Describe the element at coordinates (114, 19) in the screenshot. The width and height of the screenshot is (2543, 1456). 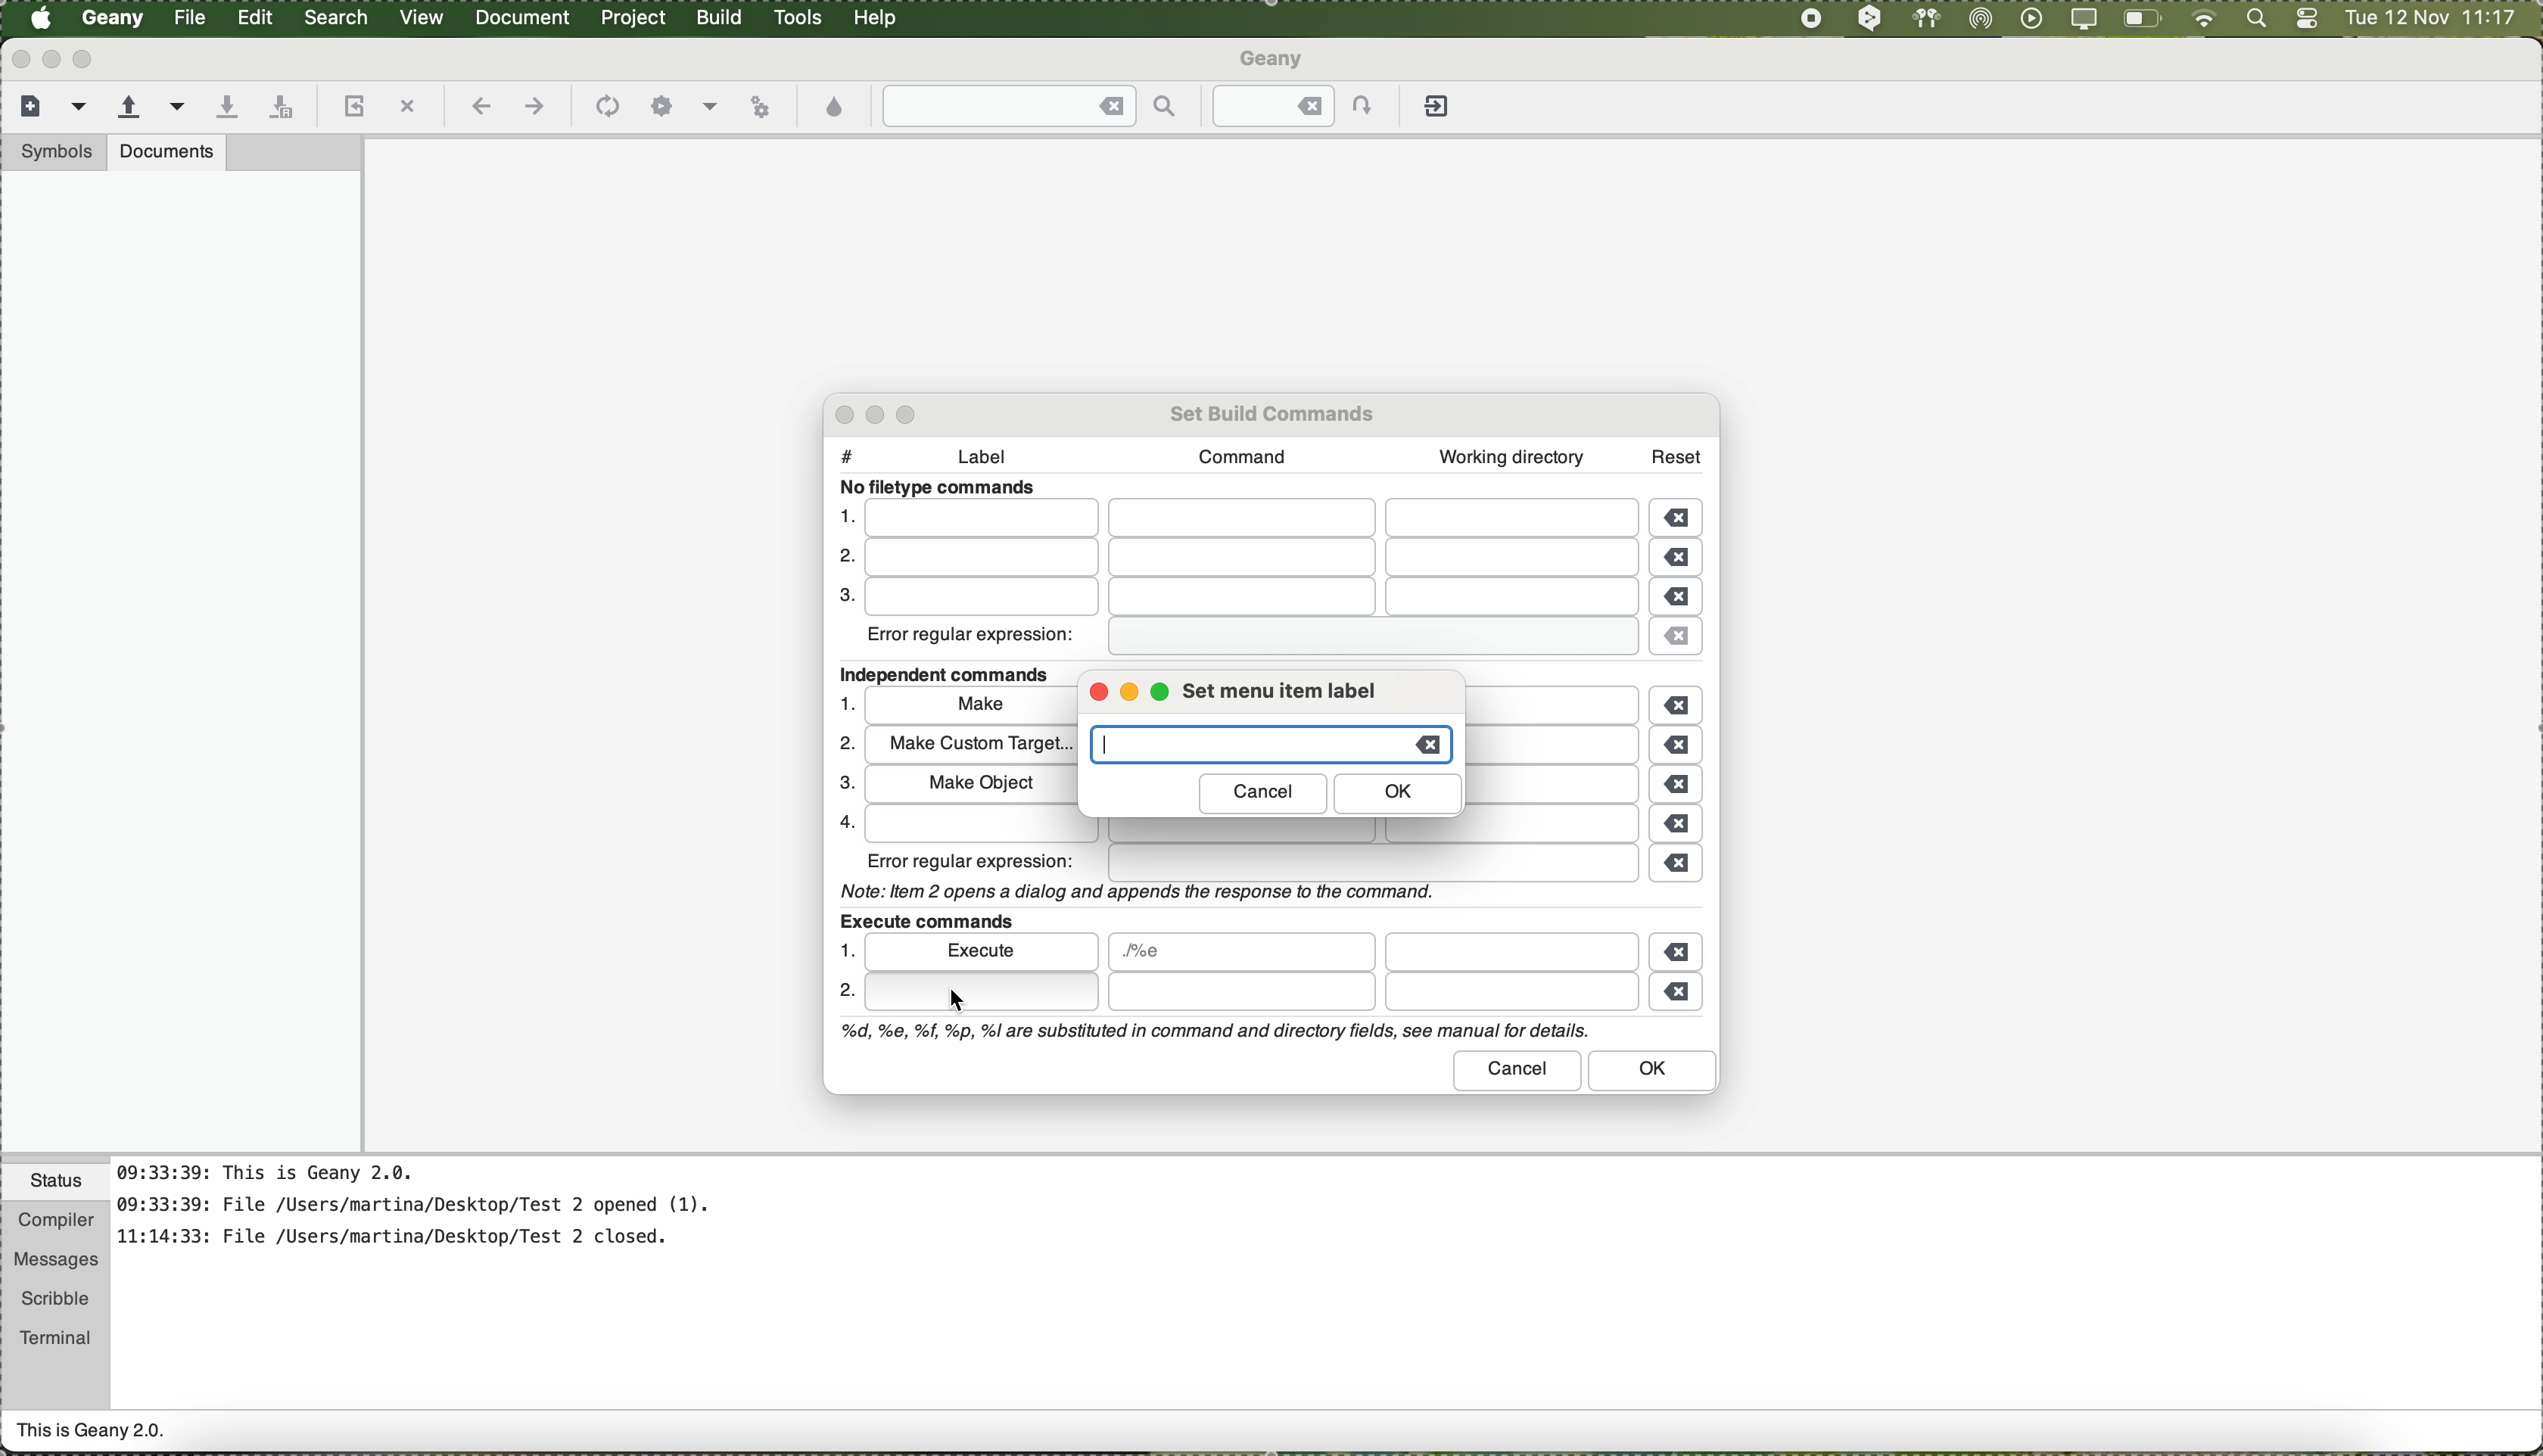
I see `Geany` at that location.